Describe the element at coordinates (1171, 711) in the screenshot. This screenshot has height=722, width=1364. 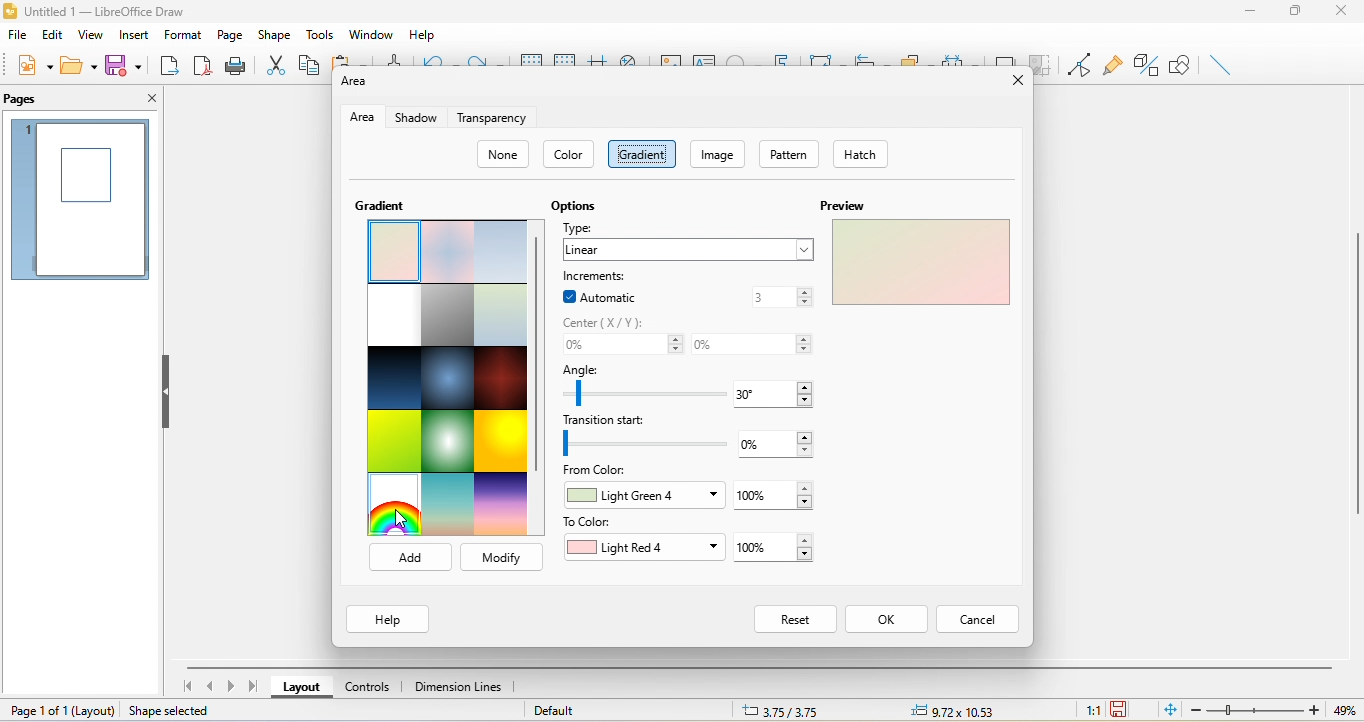
I see `fit to the current window` at that location.